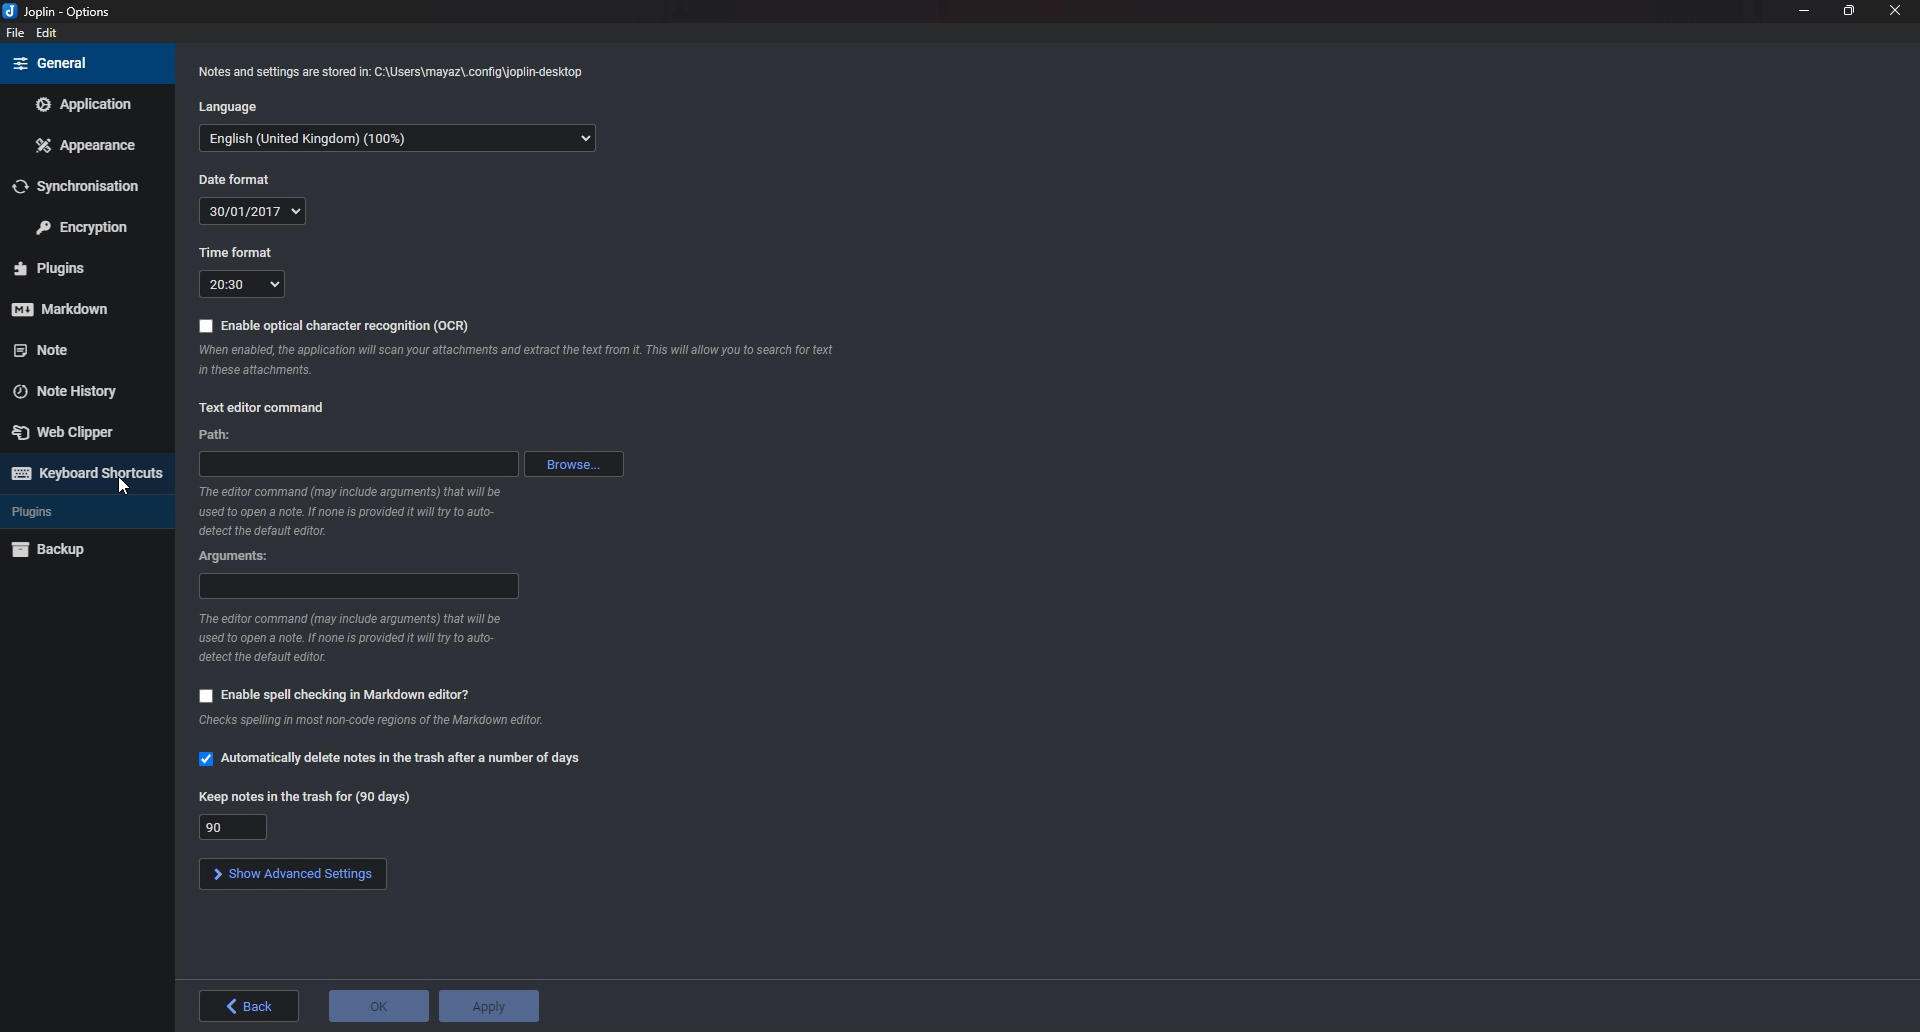 Image resolution: width=1920 pixels, height=1032 pixels. What do you see at coordinates (377, 1007) in the screenshot?
I see `ok` at bounding box center [377, 1007].